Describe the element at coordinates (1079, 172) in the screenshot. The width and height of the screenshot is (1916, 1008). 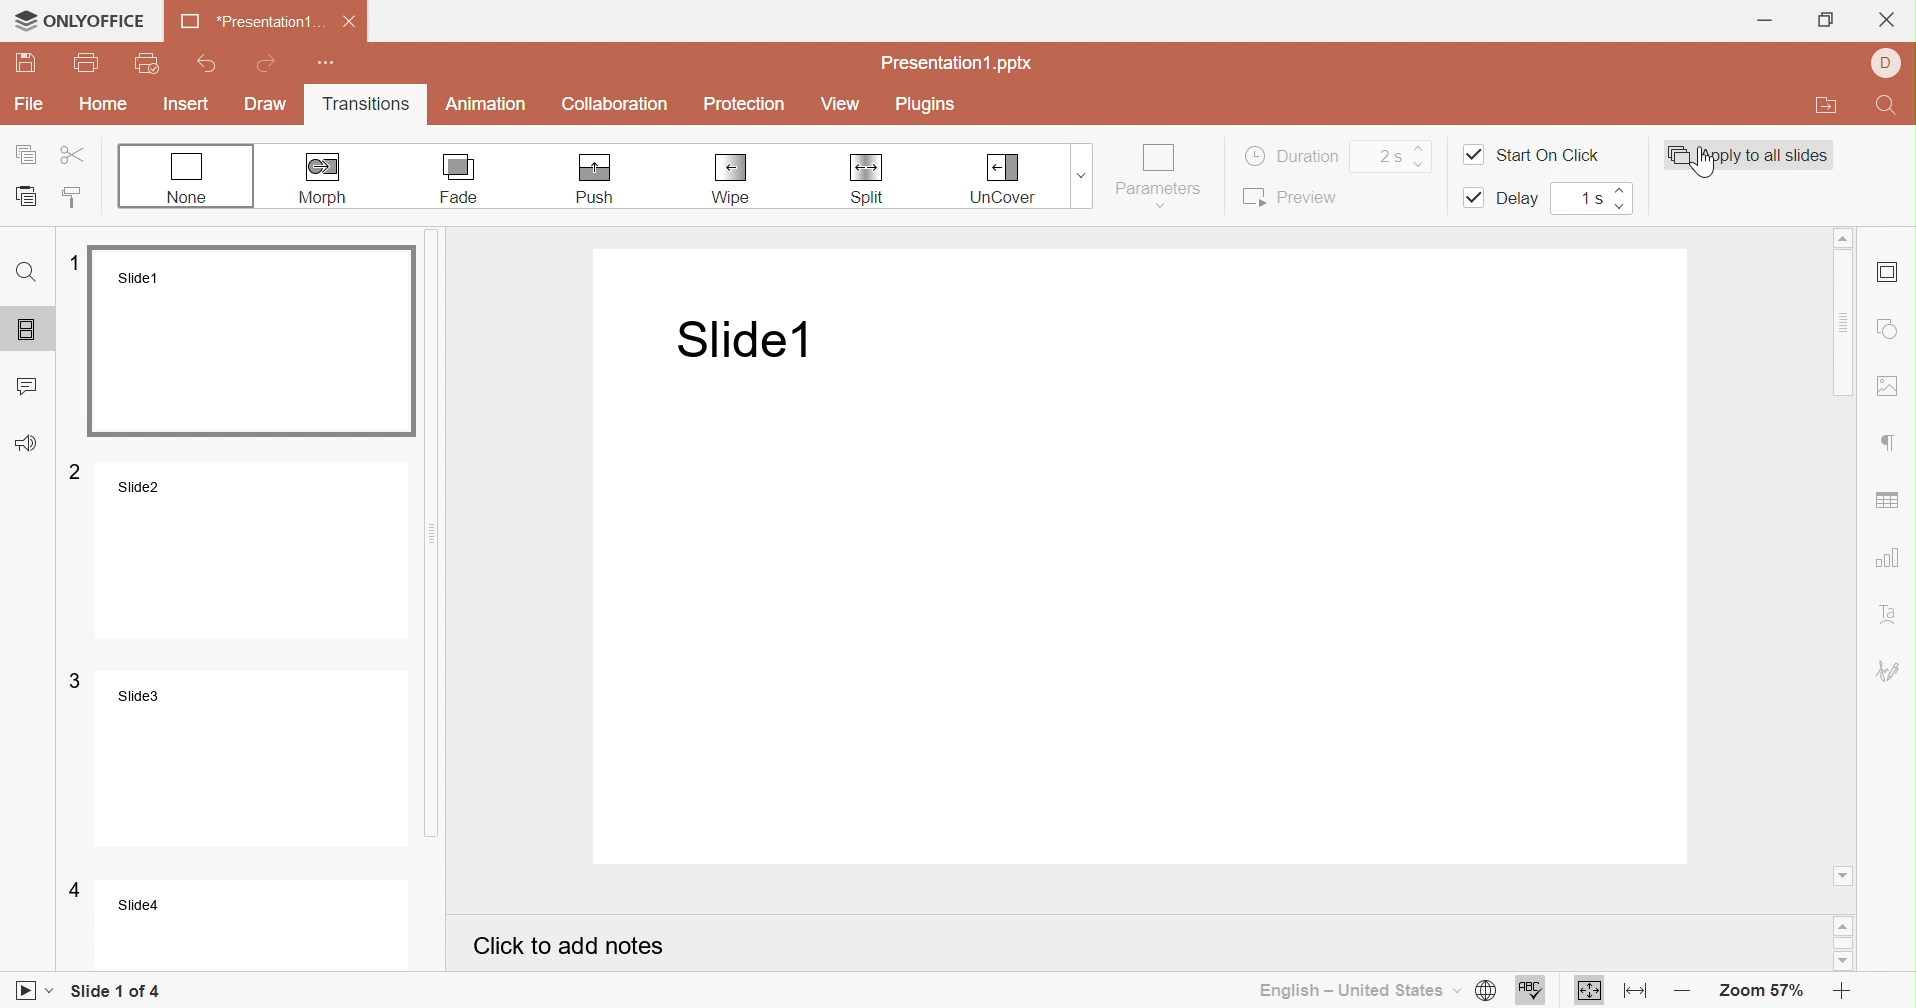
I see `Drop down` at that location.